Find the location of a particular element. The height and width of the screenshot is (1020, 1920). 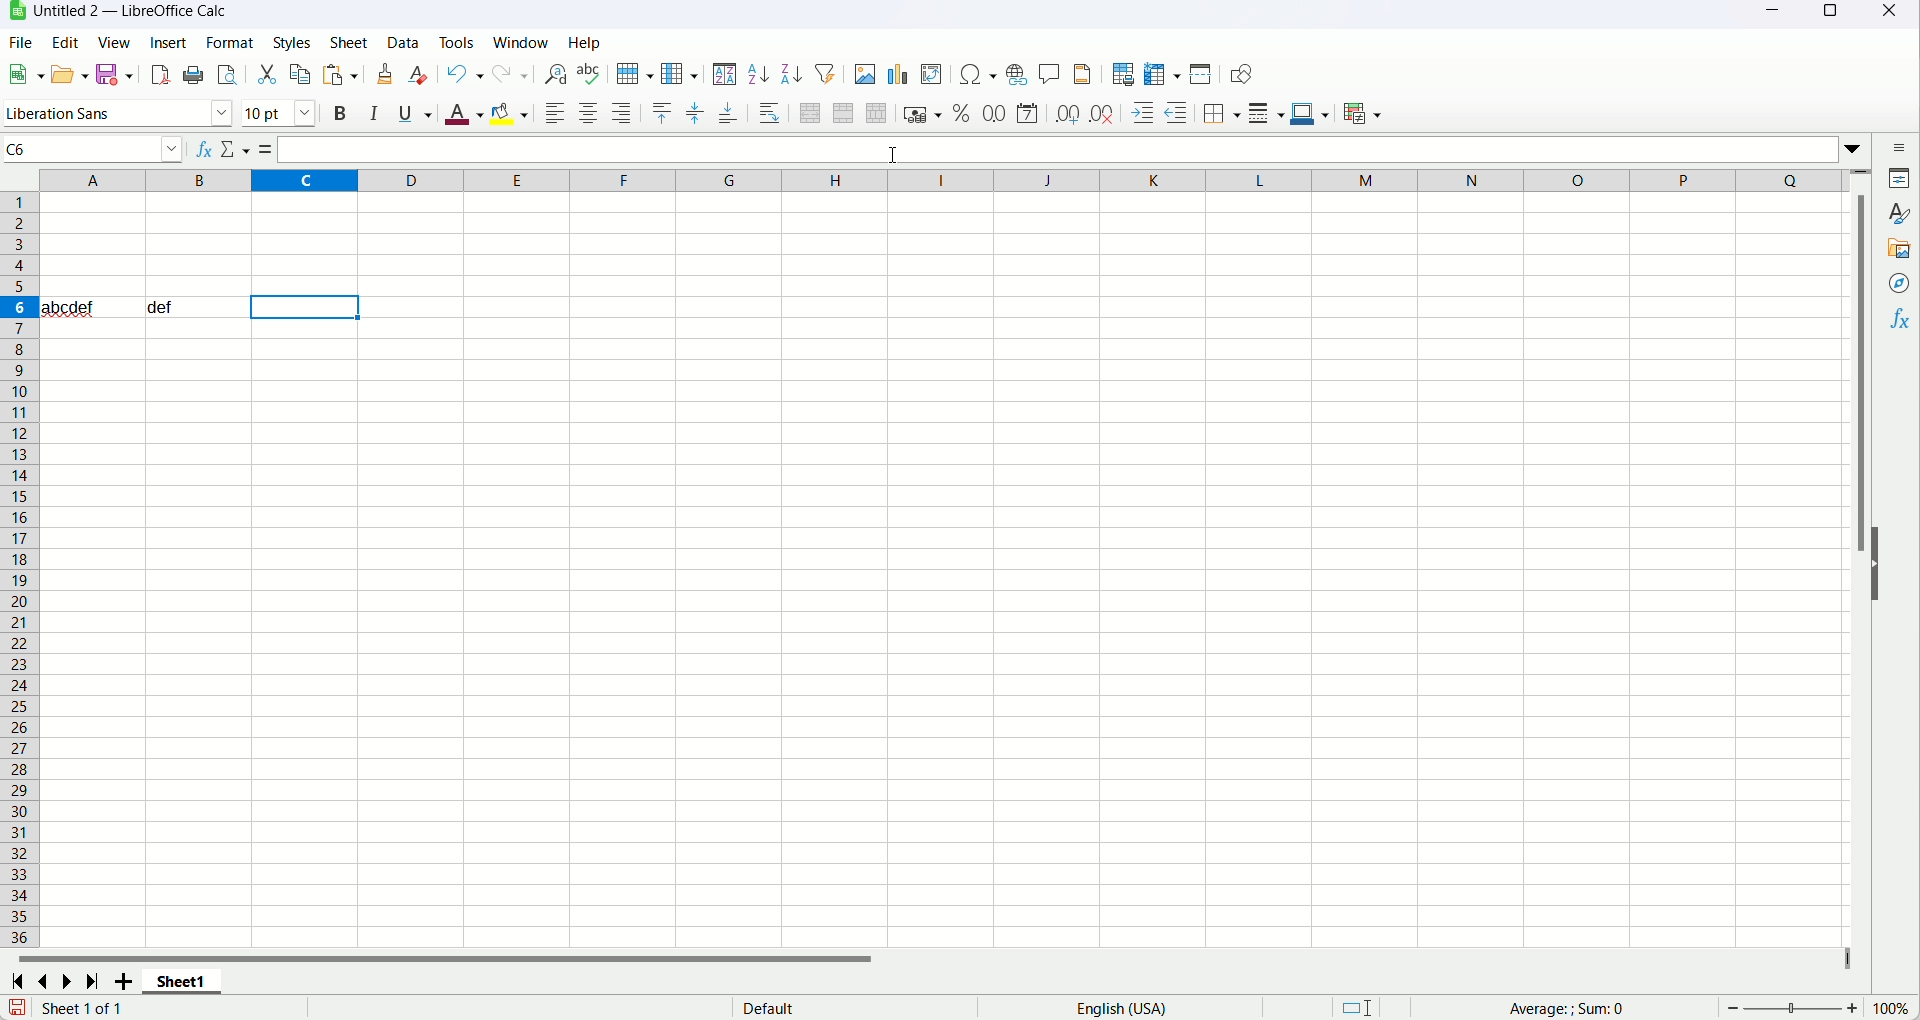

sort descending is located at coordinates (794, 73).